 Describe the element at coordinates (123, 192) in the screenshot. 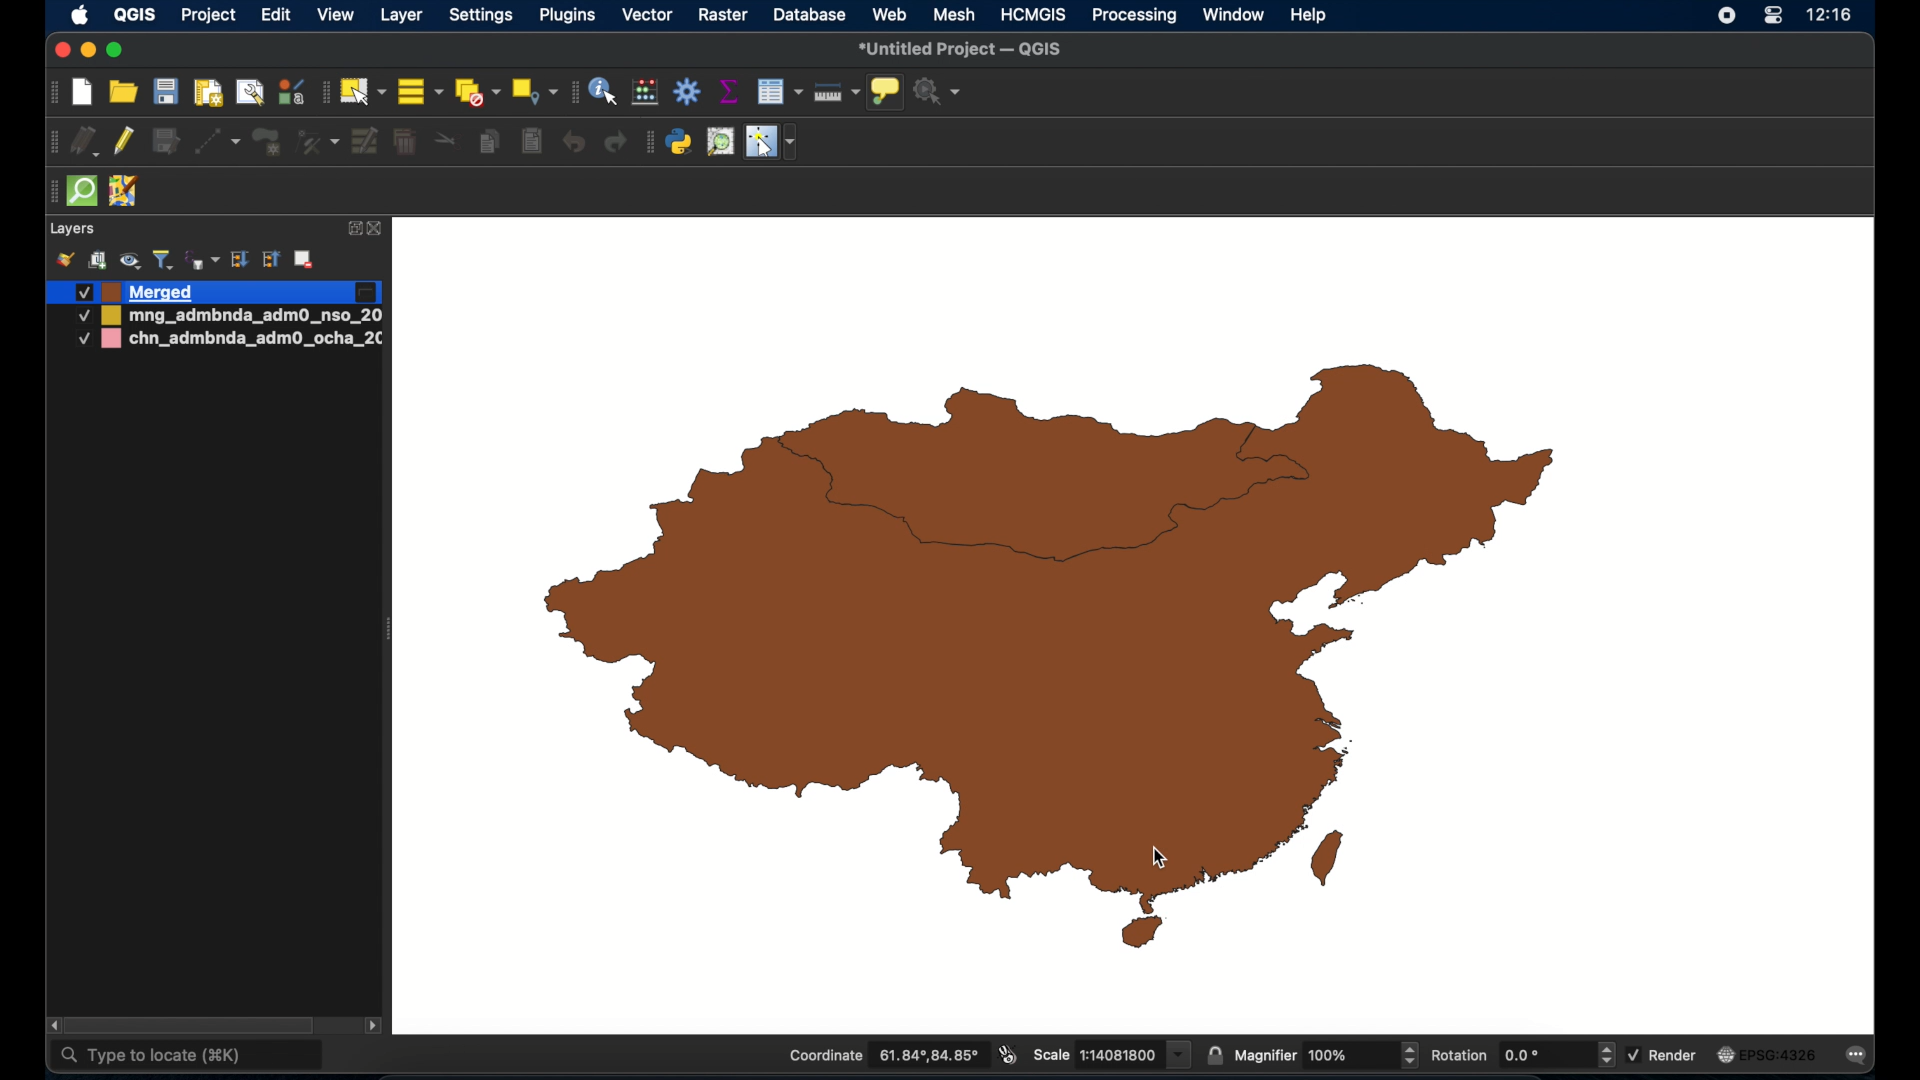

I see `josh remote` at that location.